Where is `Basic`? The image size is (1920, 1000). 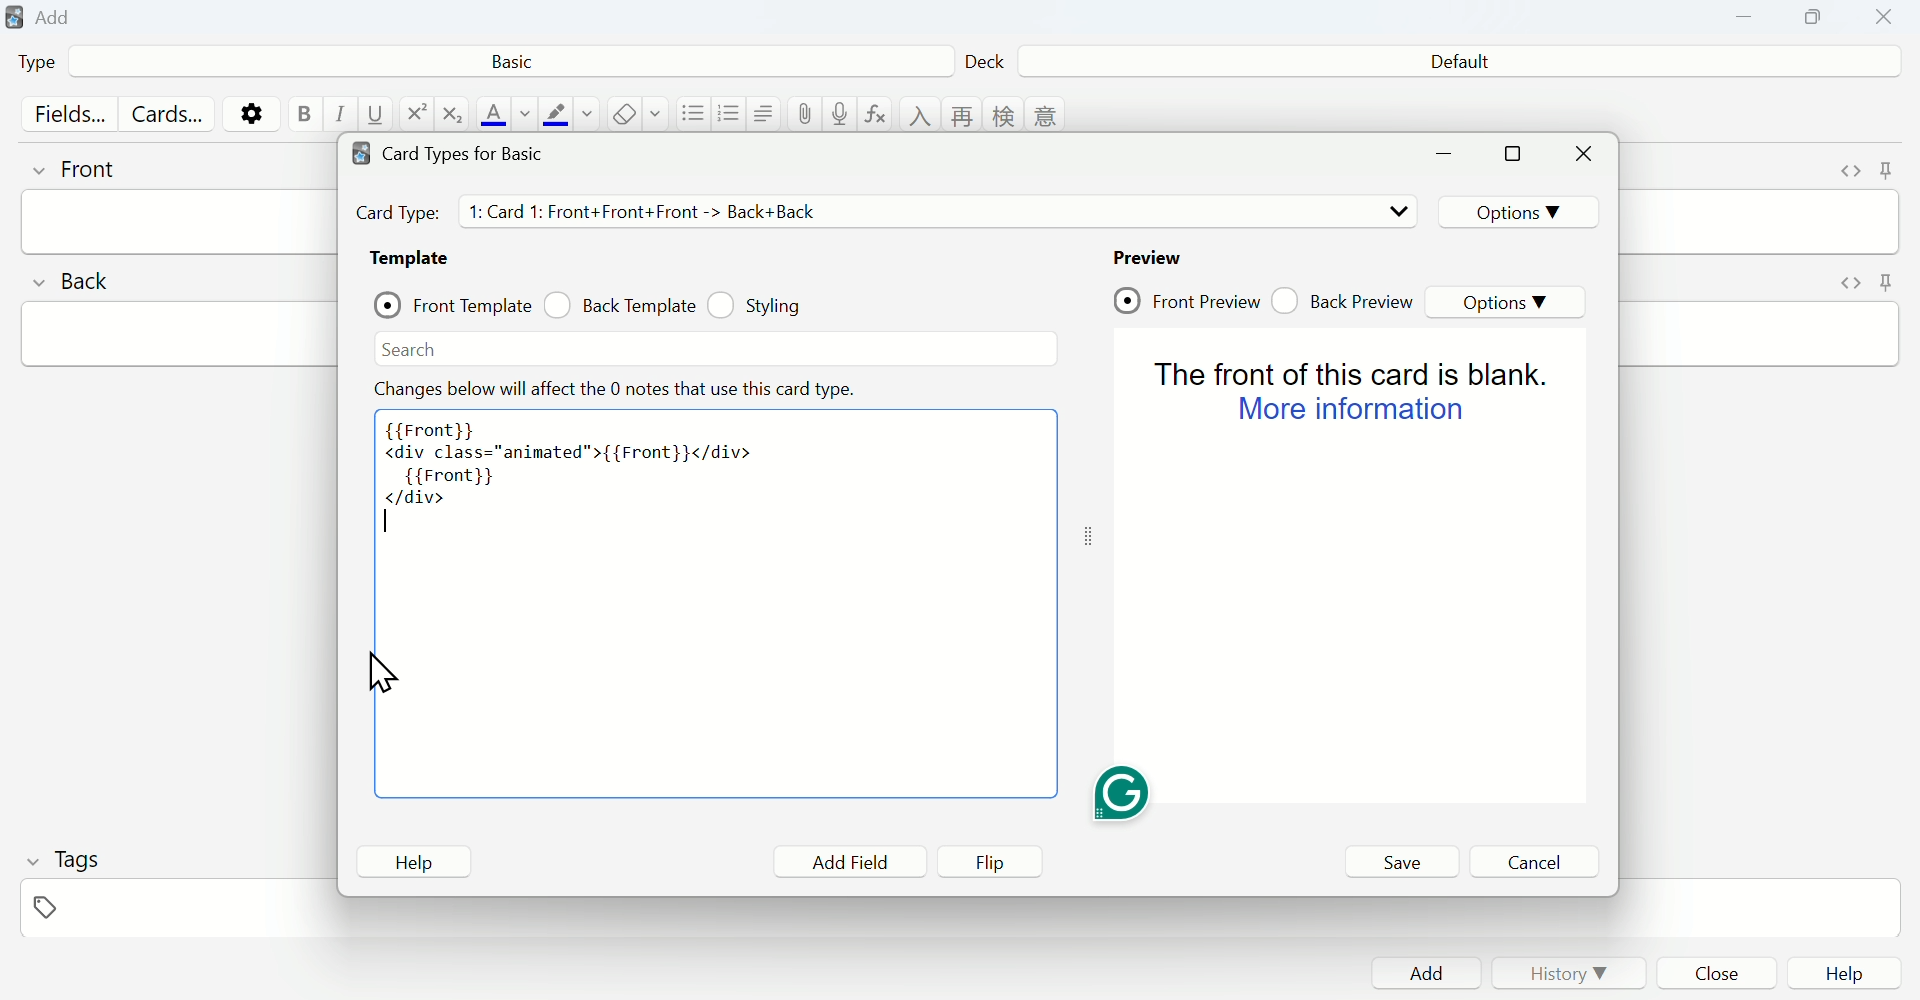
Basic is located at coordinates (510, 59).